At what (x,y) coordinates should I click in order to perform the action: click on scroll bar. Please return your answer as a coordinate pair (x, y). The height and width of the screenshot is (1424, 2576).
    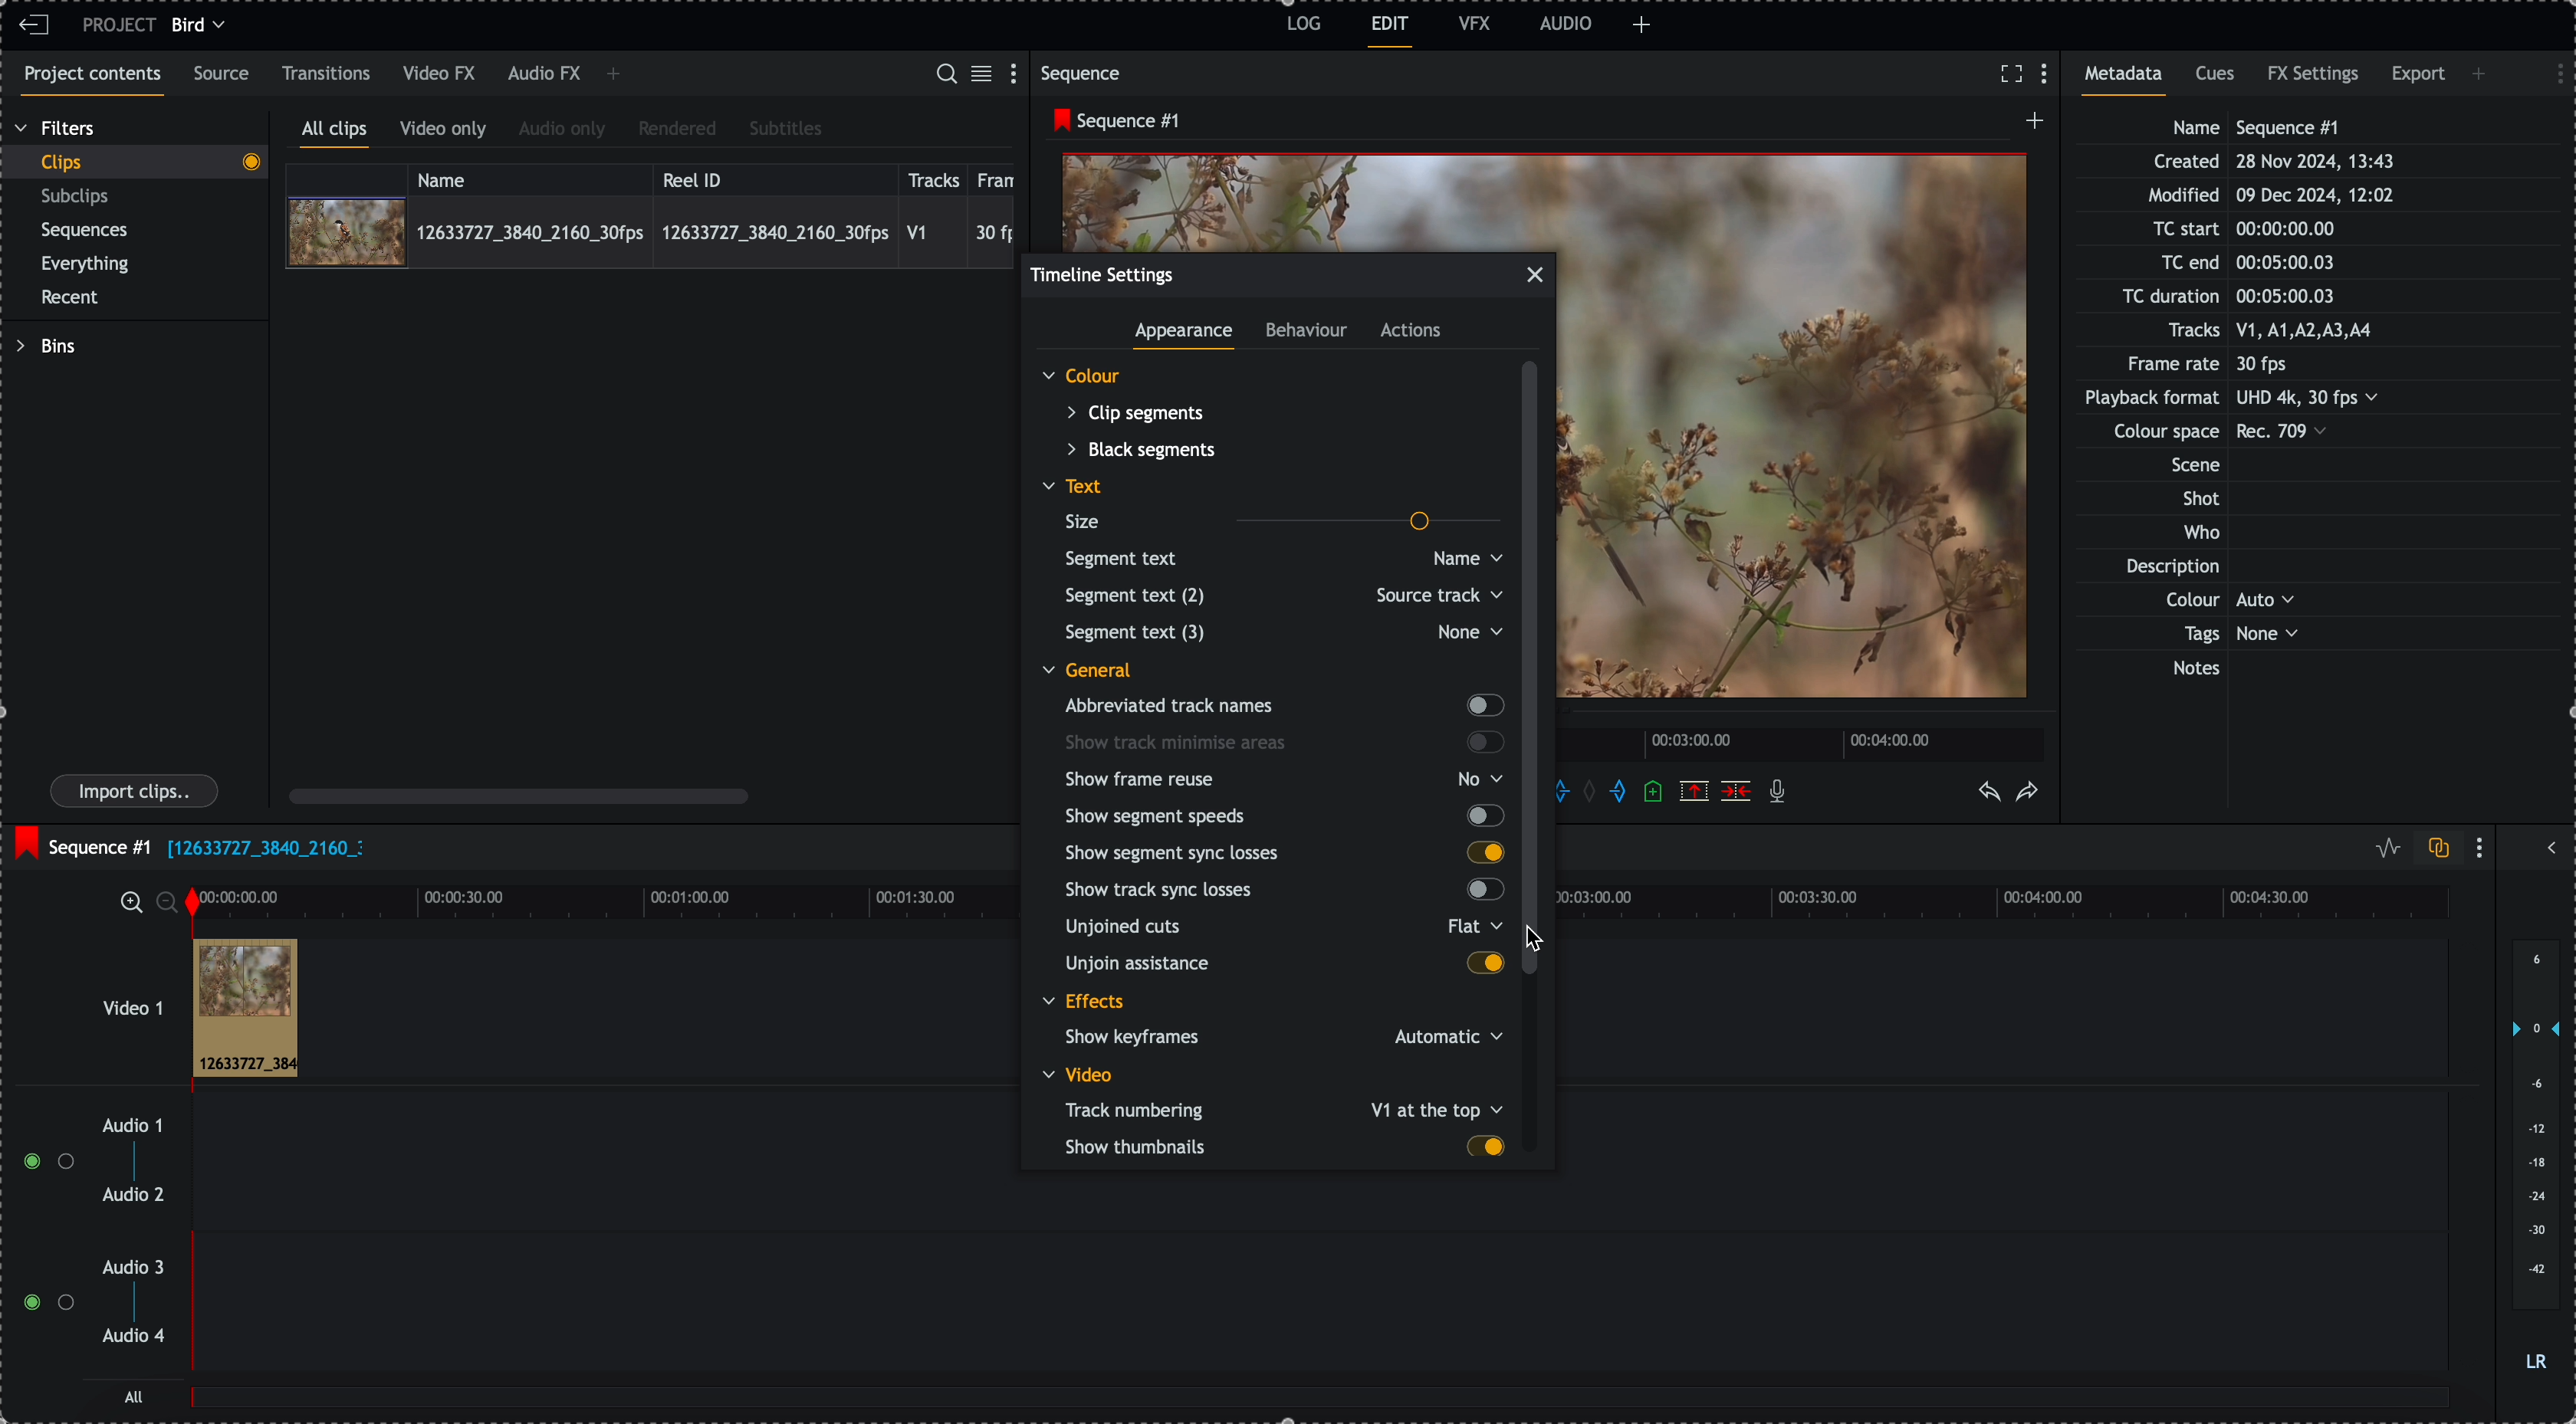
    Looking at the image, I should click on (519, 795).